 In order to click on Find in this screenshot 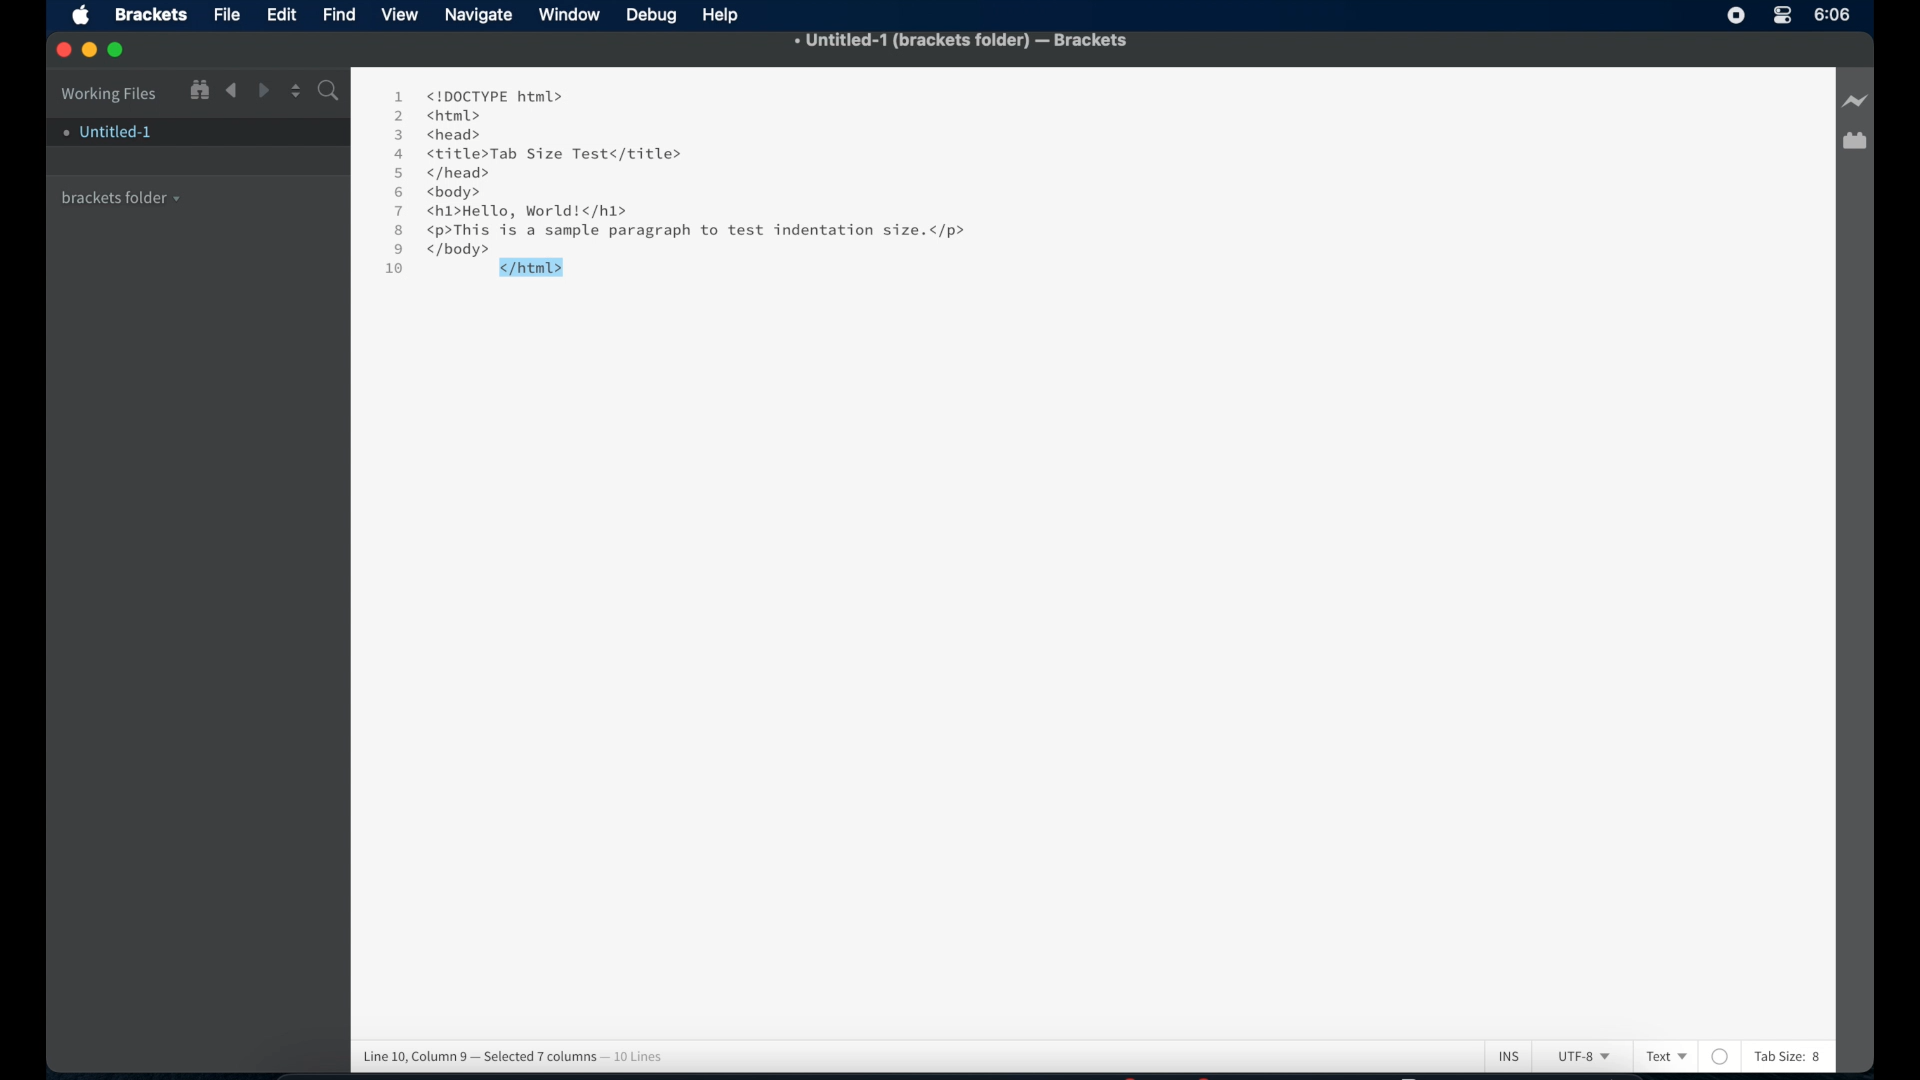, I will do `click(340, 13)`.